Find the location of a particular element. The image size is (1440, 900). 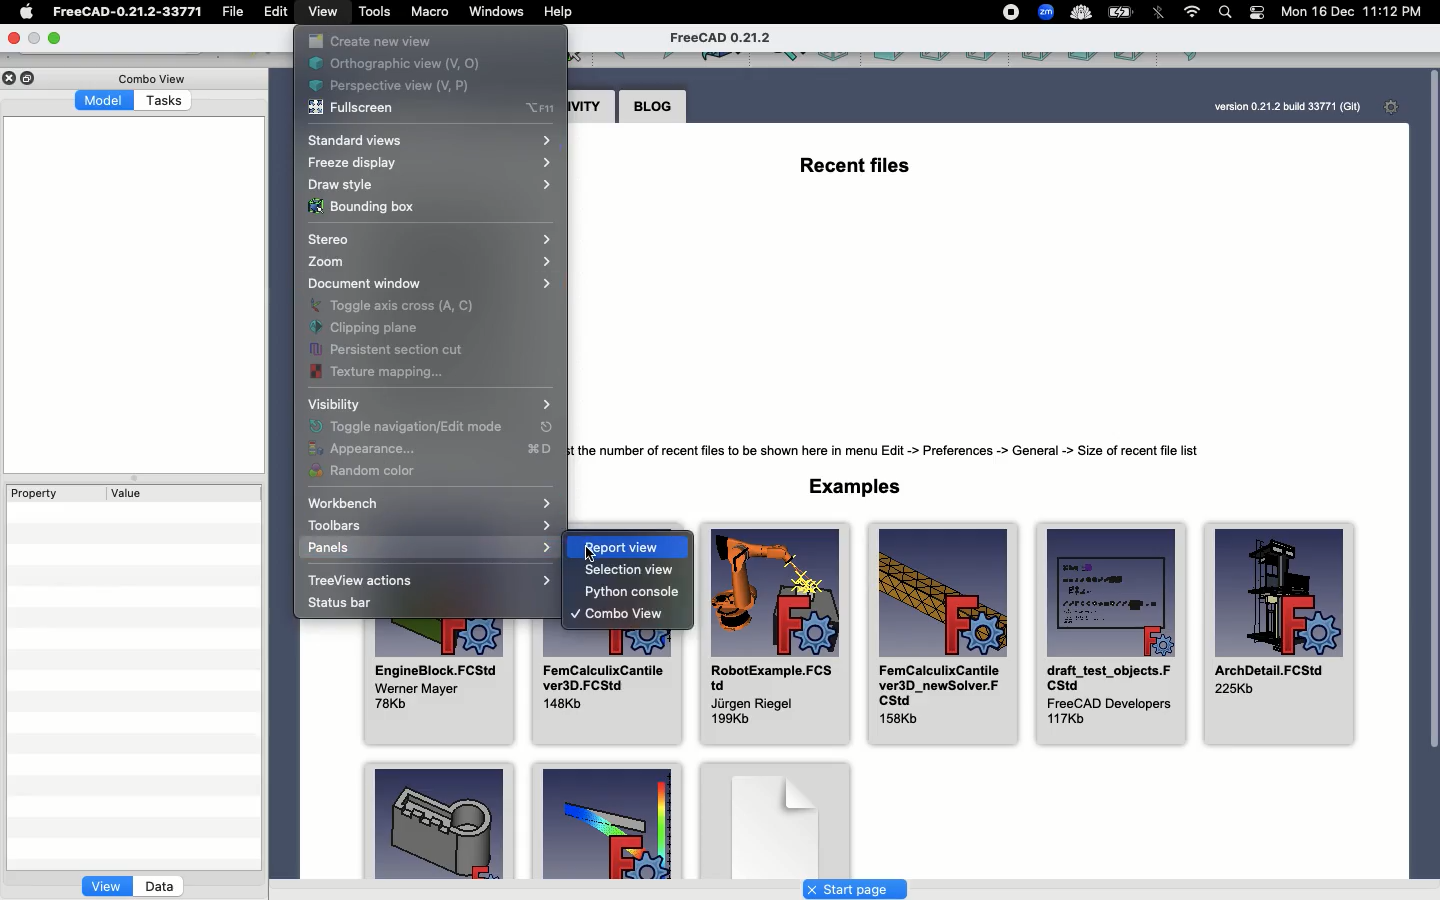

Panels is located at coordinates (428, 548).